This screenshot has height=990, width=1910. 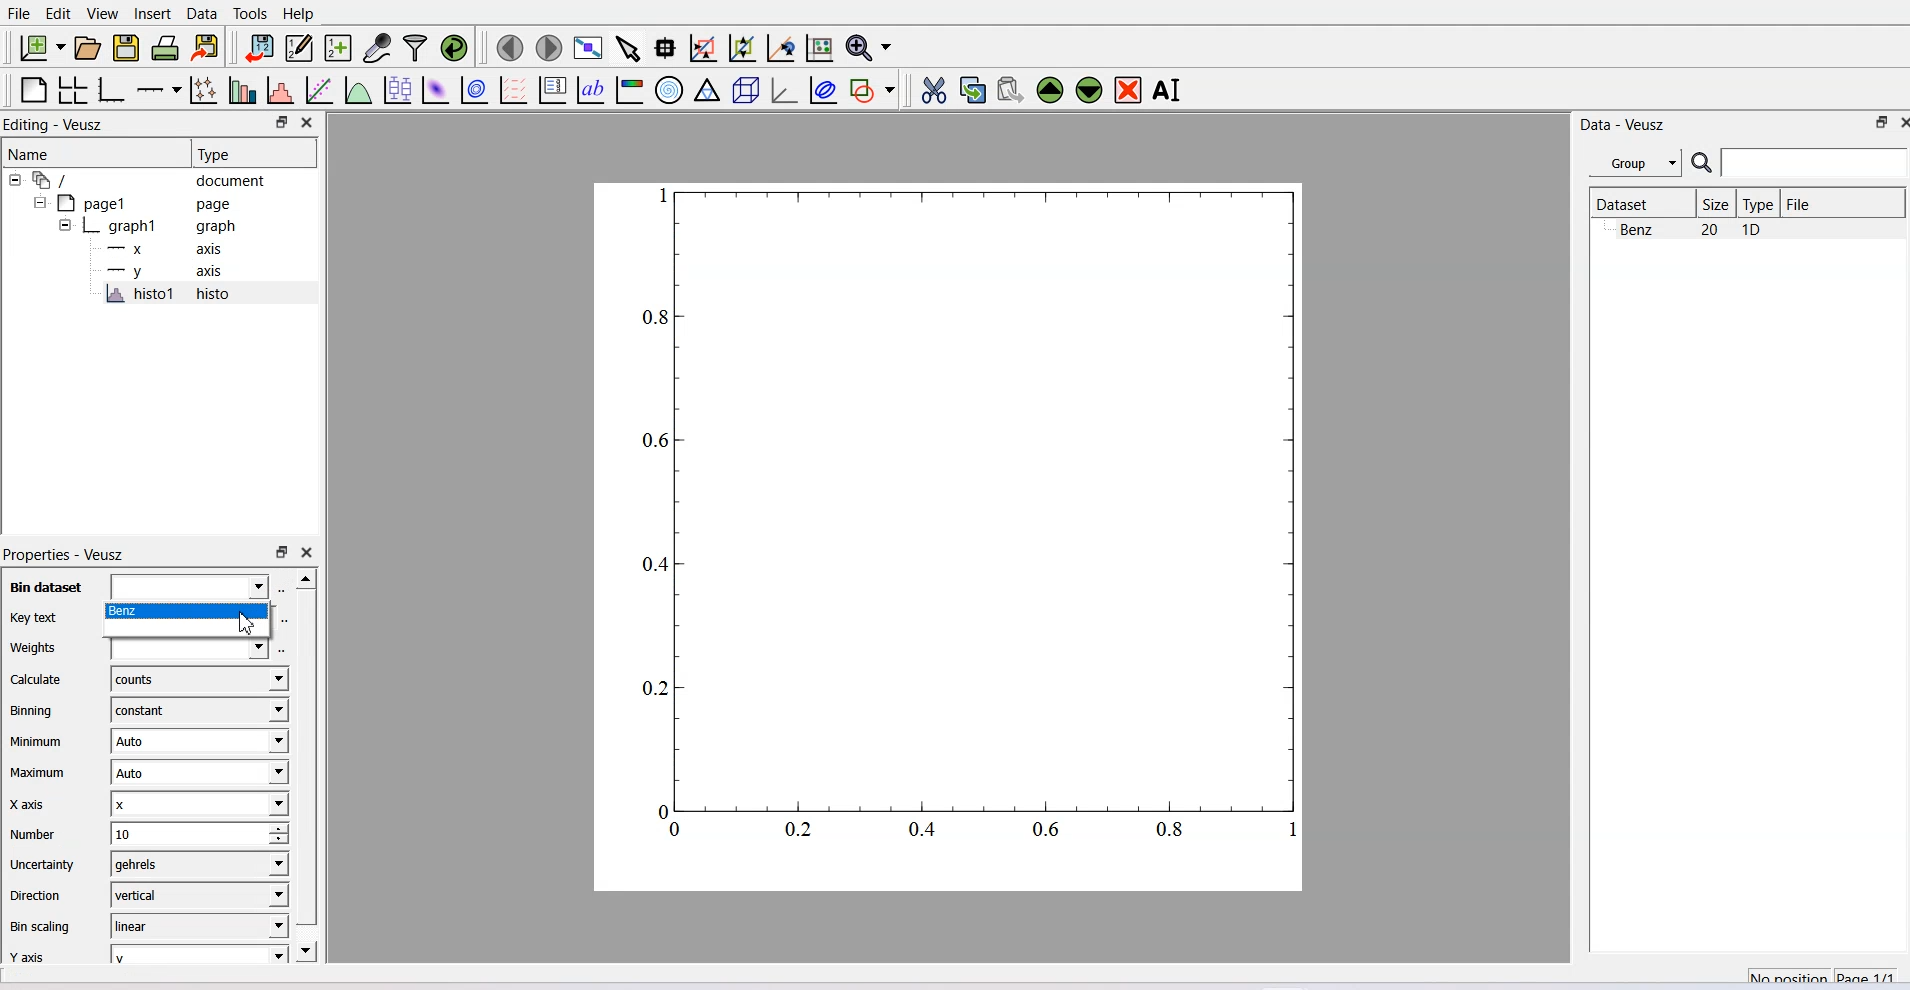 I want to click on Print Document, so click(x=165, y=48).